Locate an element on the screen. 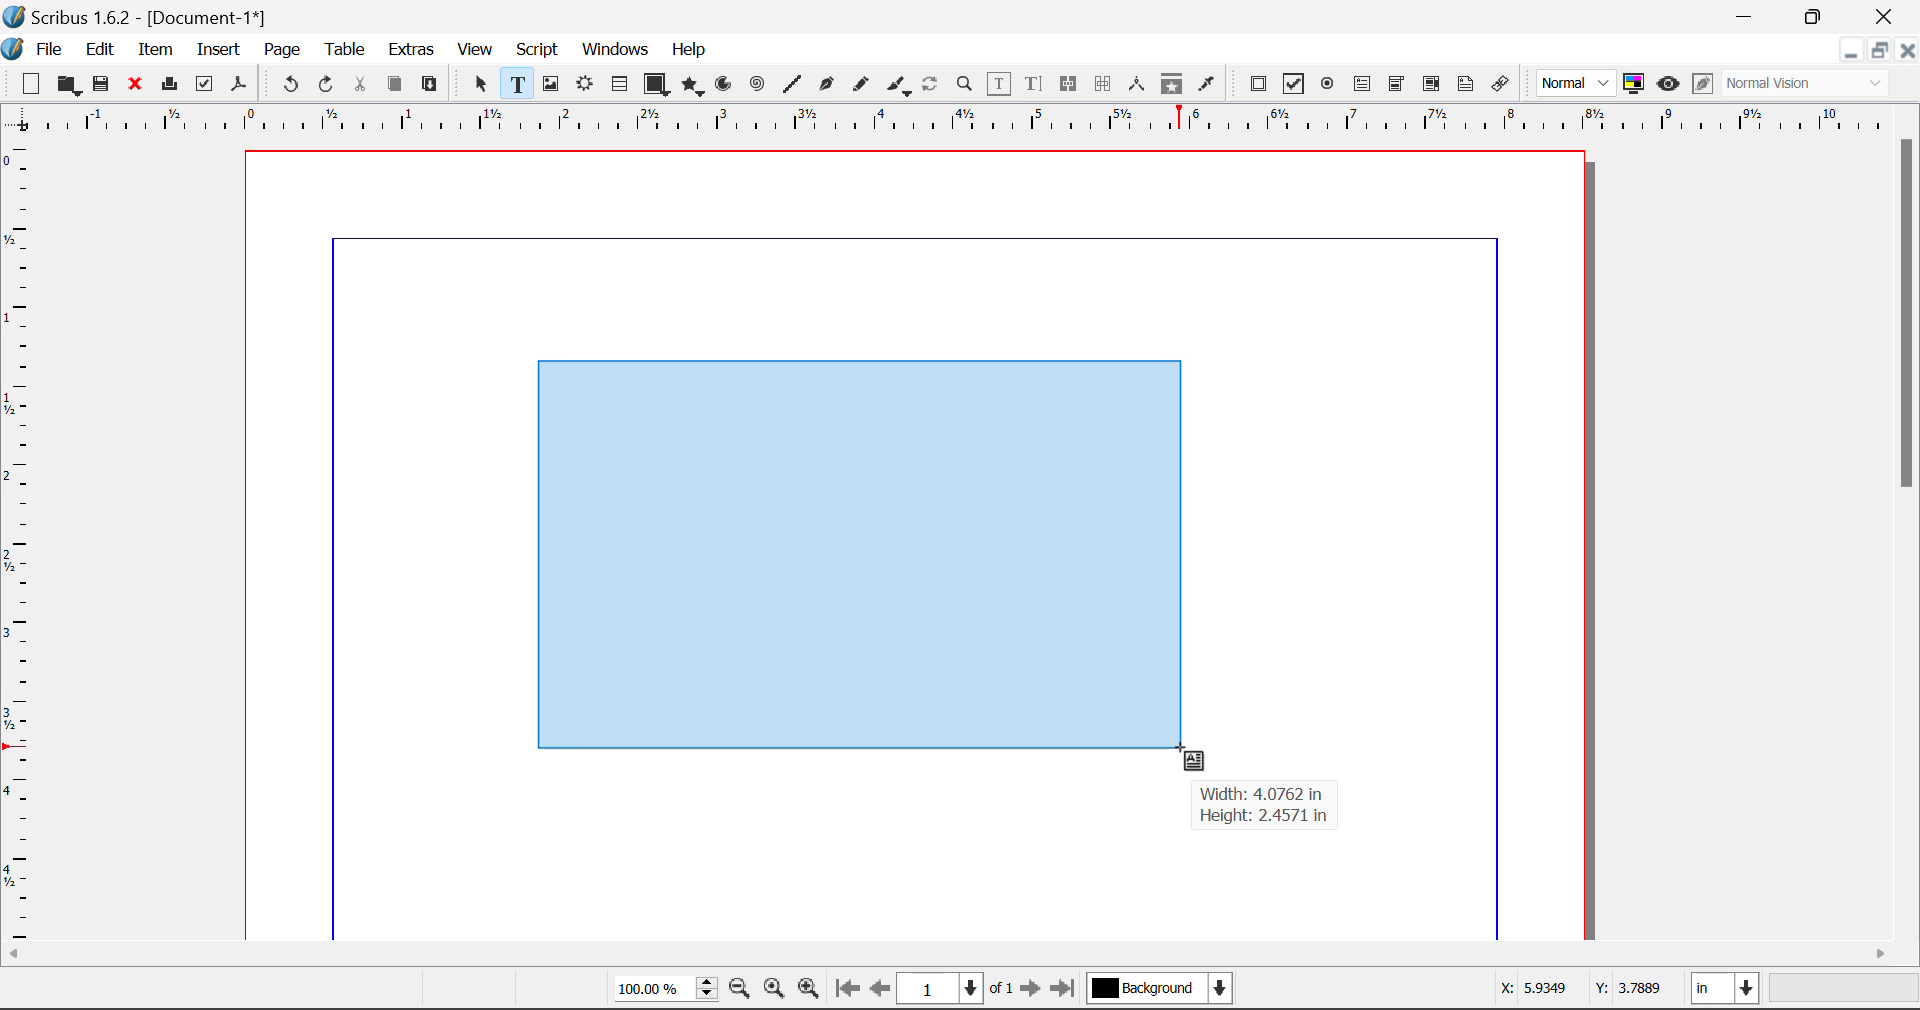  Scroll Bar is located at coordinates (1908, 534).